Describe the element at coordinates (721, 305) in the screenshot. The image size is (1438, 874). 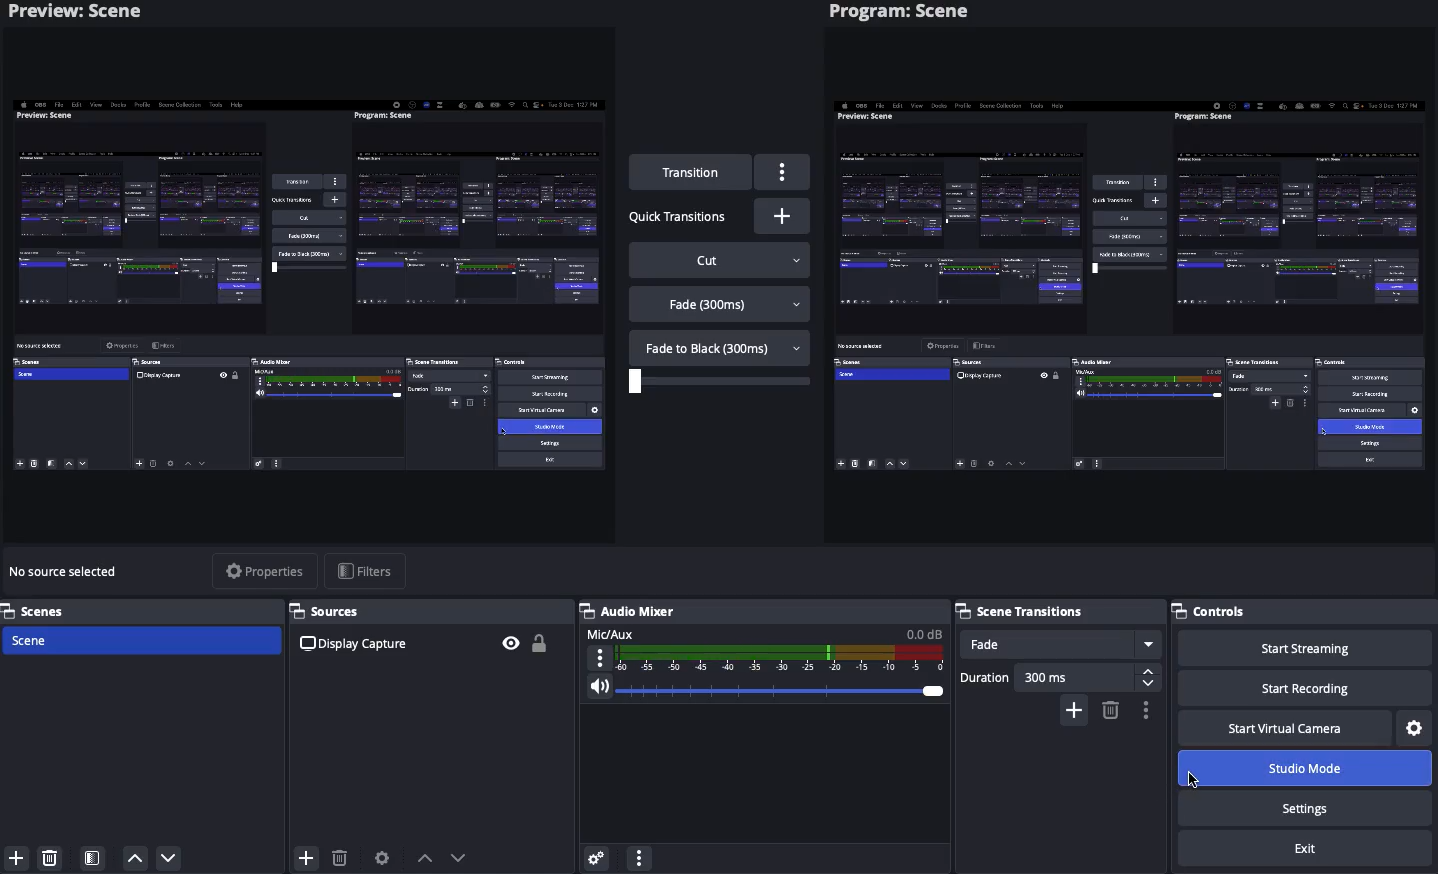
I see `Fade` at that location.